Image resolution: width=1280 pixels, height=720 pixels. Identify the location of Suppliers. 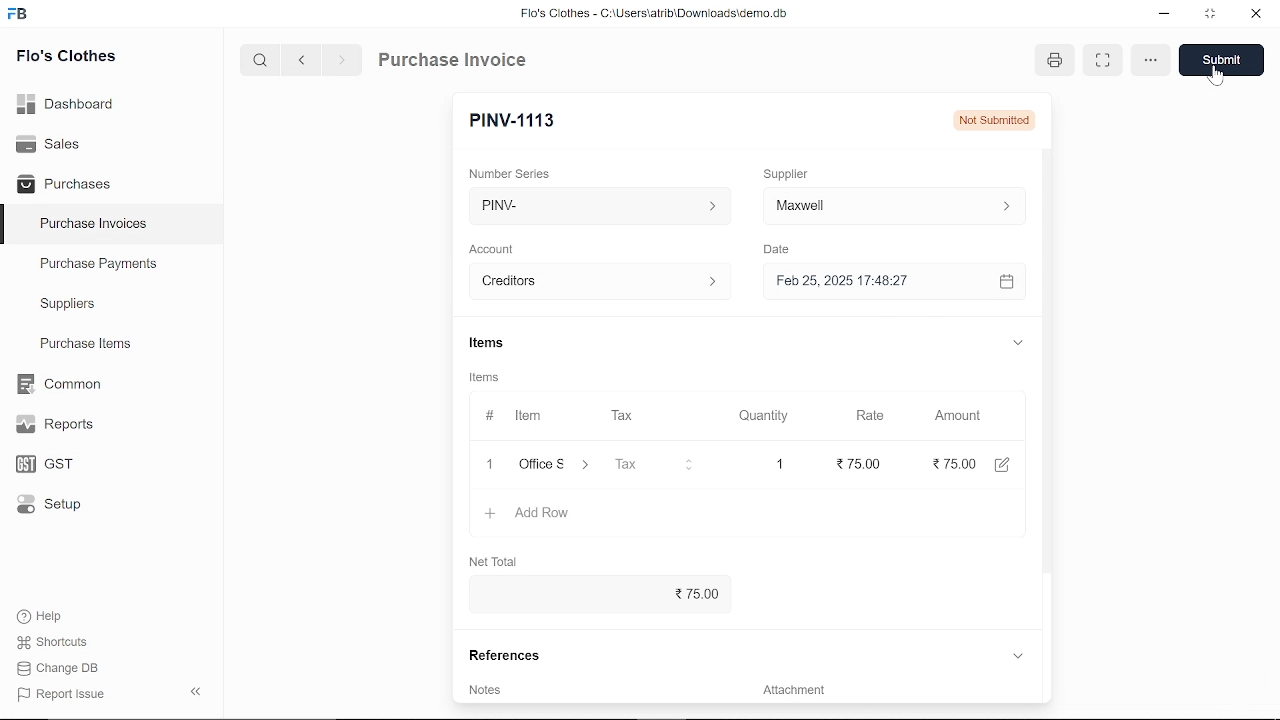
(68, 304).